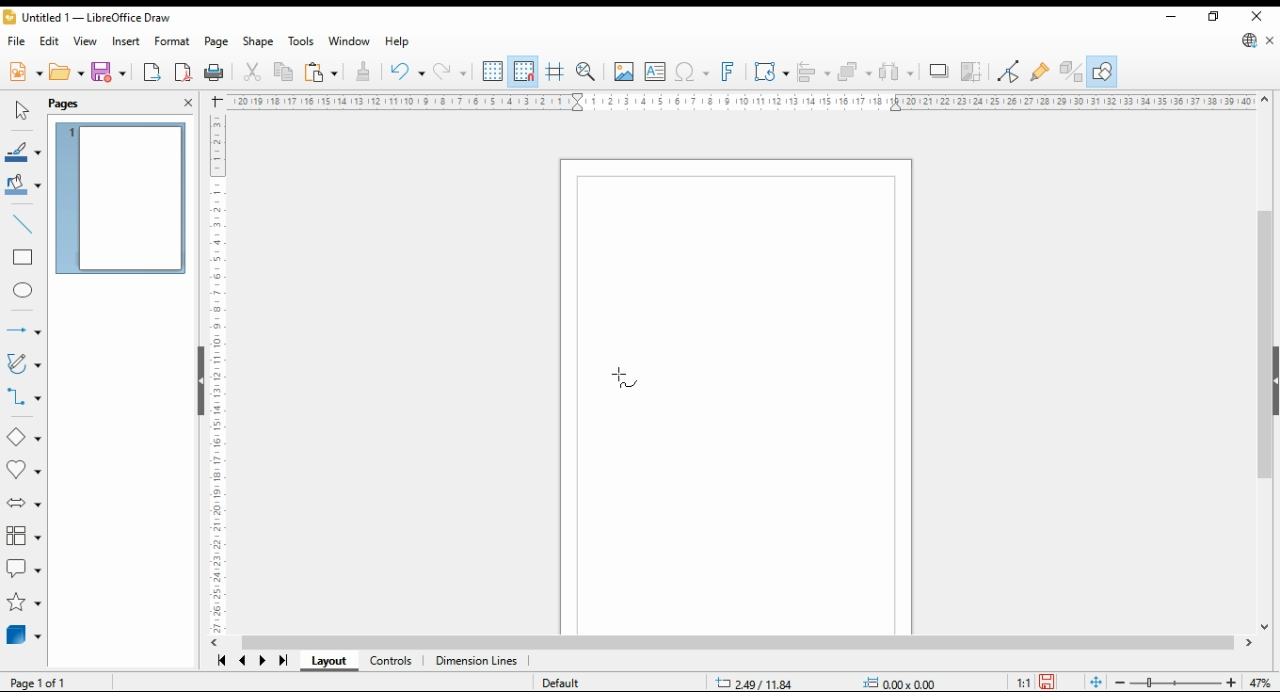  I want to click on ruler, so click(210, 375).